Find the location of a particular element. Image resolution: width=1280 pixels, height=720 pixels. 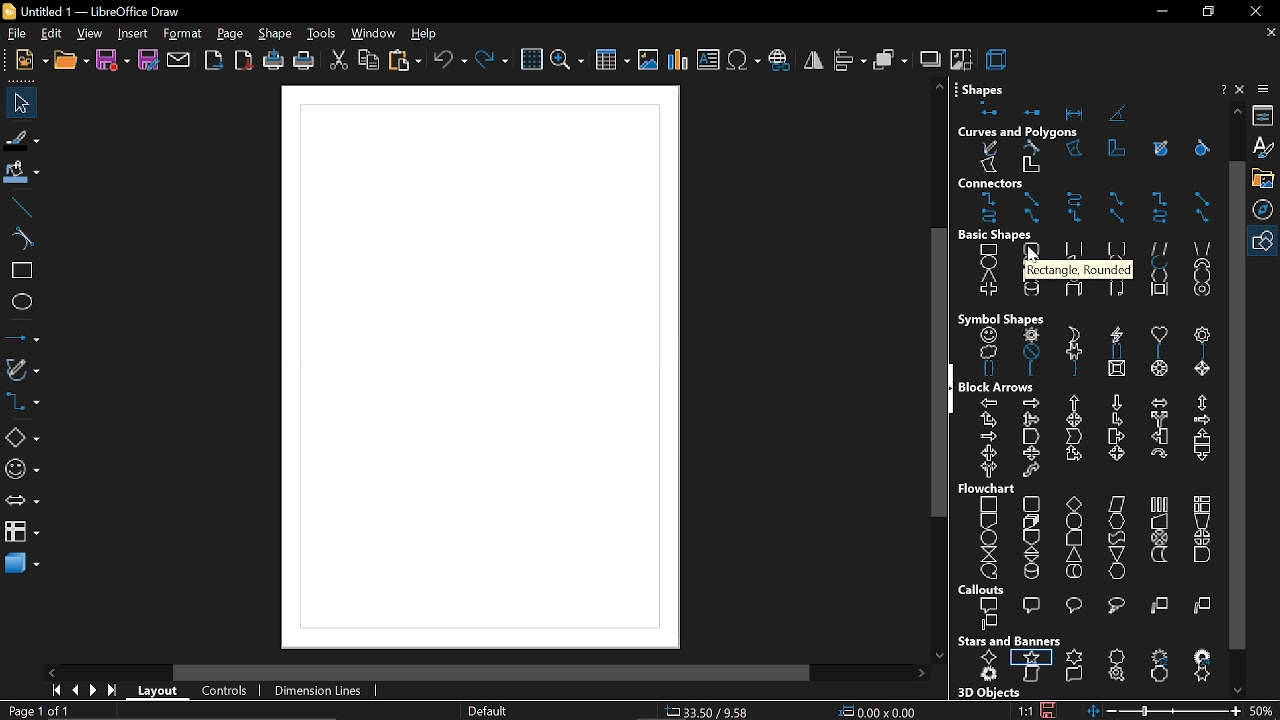

styles is located at coordinates (1265, 148).